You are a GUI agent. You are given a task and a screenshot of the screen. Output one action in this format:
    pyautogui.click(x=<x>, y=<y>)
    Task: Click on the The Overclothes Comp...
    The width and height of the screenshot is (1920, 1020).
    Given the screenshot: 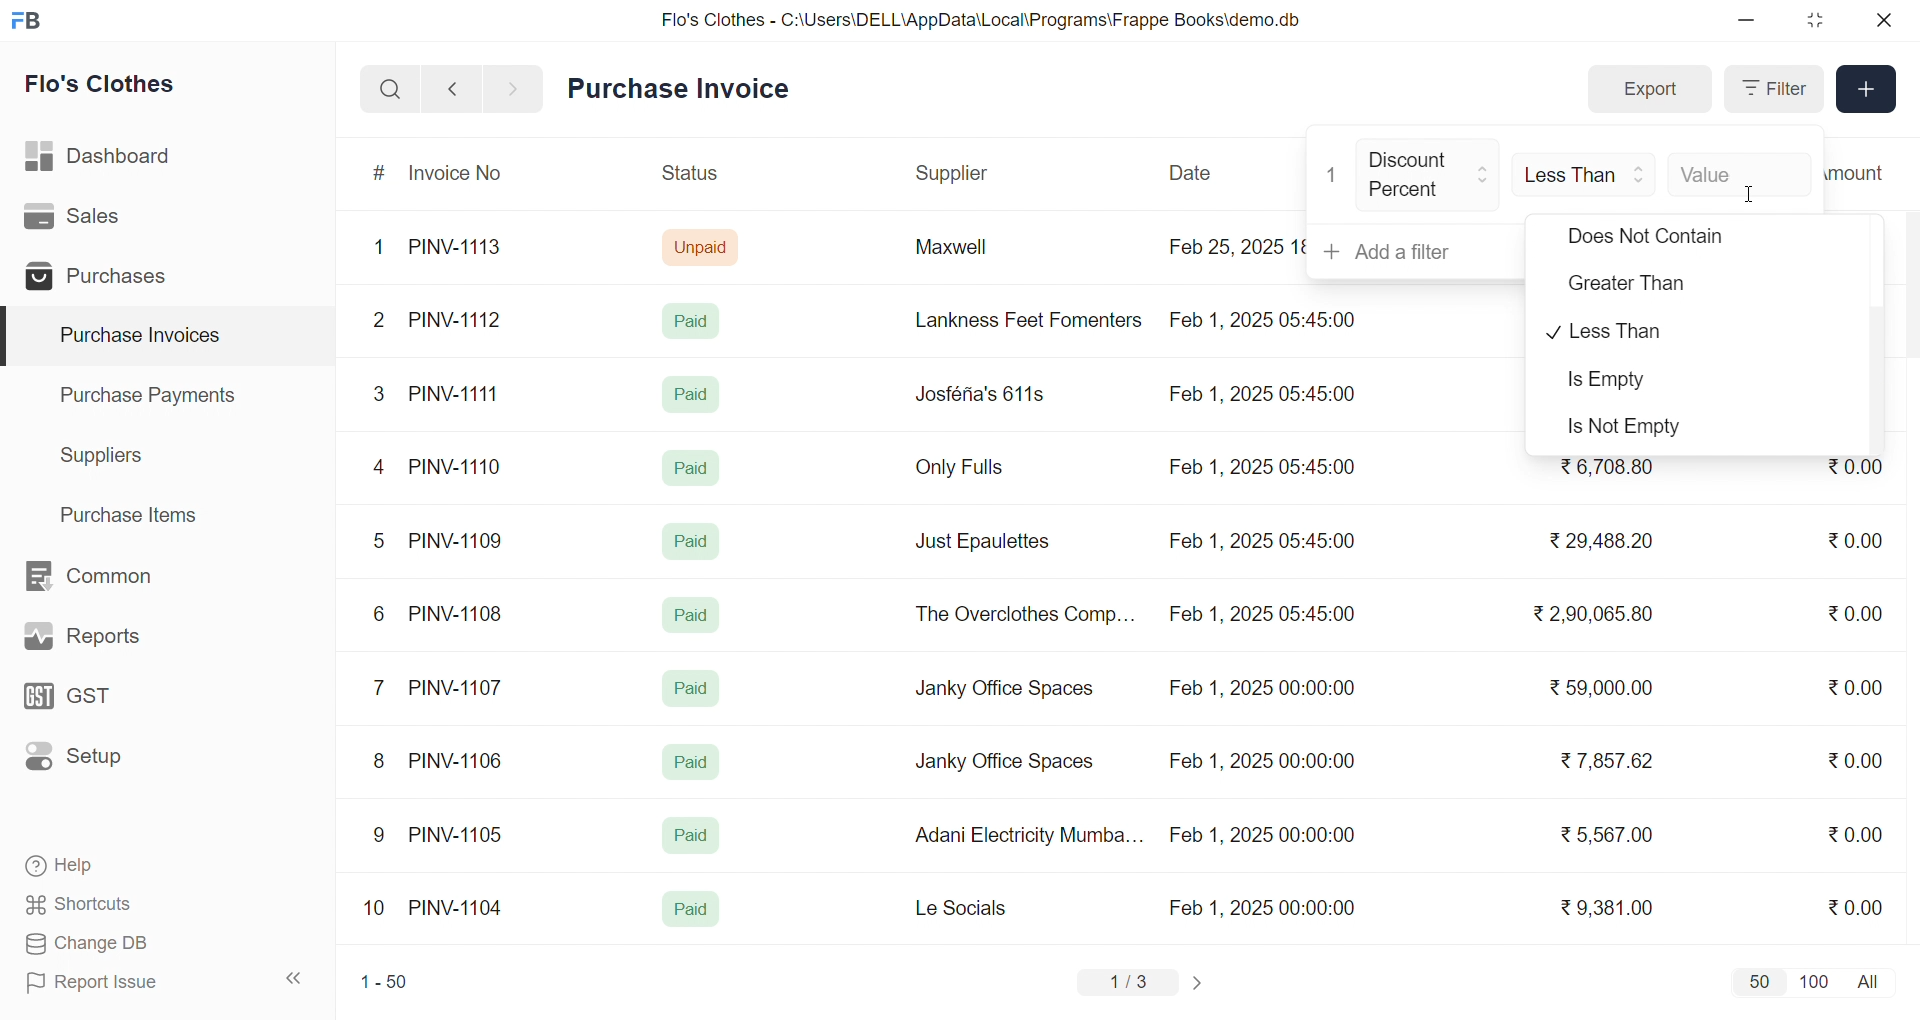 What is the action you would take?
    pyautogui.click(x=1022, y=613)
    